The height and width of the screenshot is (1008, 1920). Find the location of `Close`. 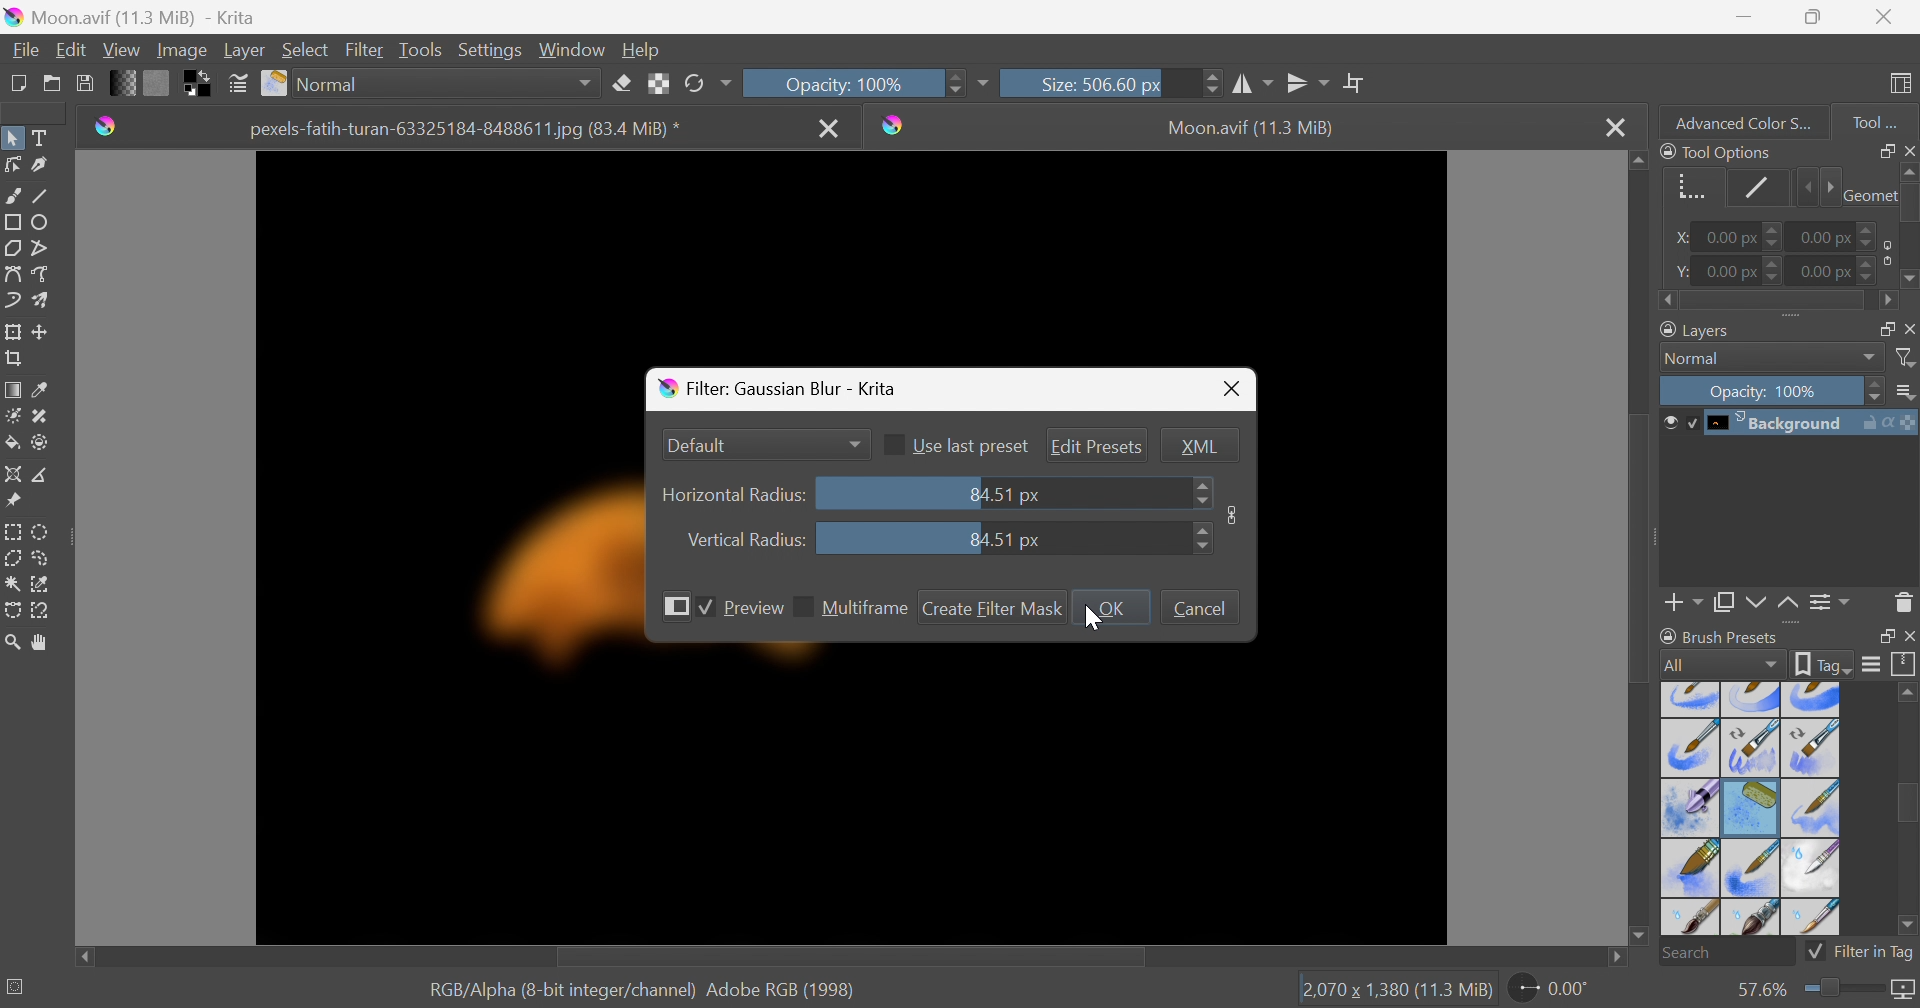

Close is located at coordinates (1908, 636).